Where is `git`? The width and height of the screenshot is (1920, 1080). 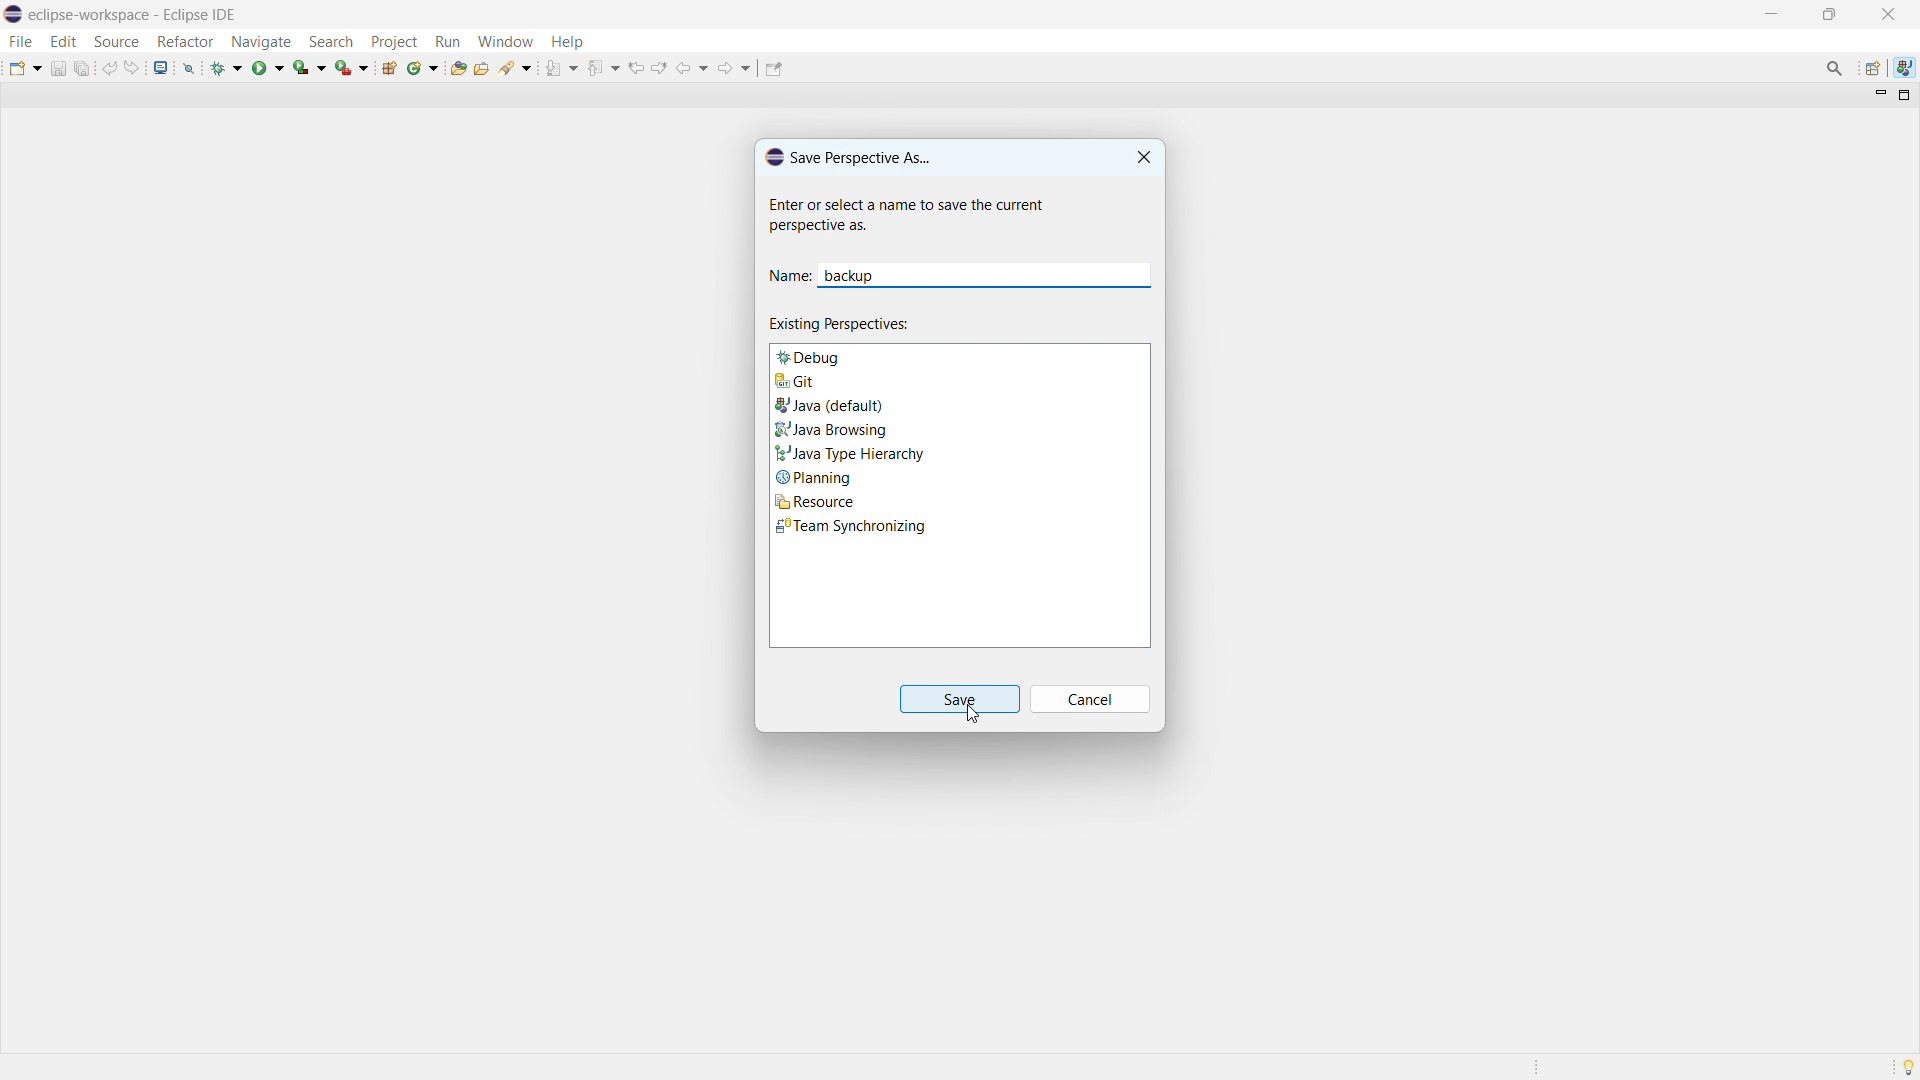
git is located at coordinates (958, 379).